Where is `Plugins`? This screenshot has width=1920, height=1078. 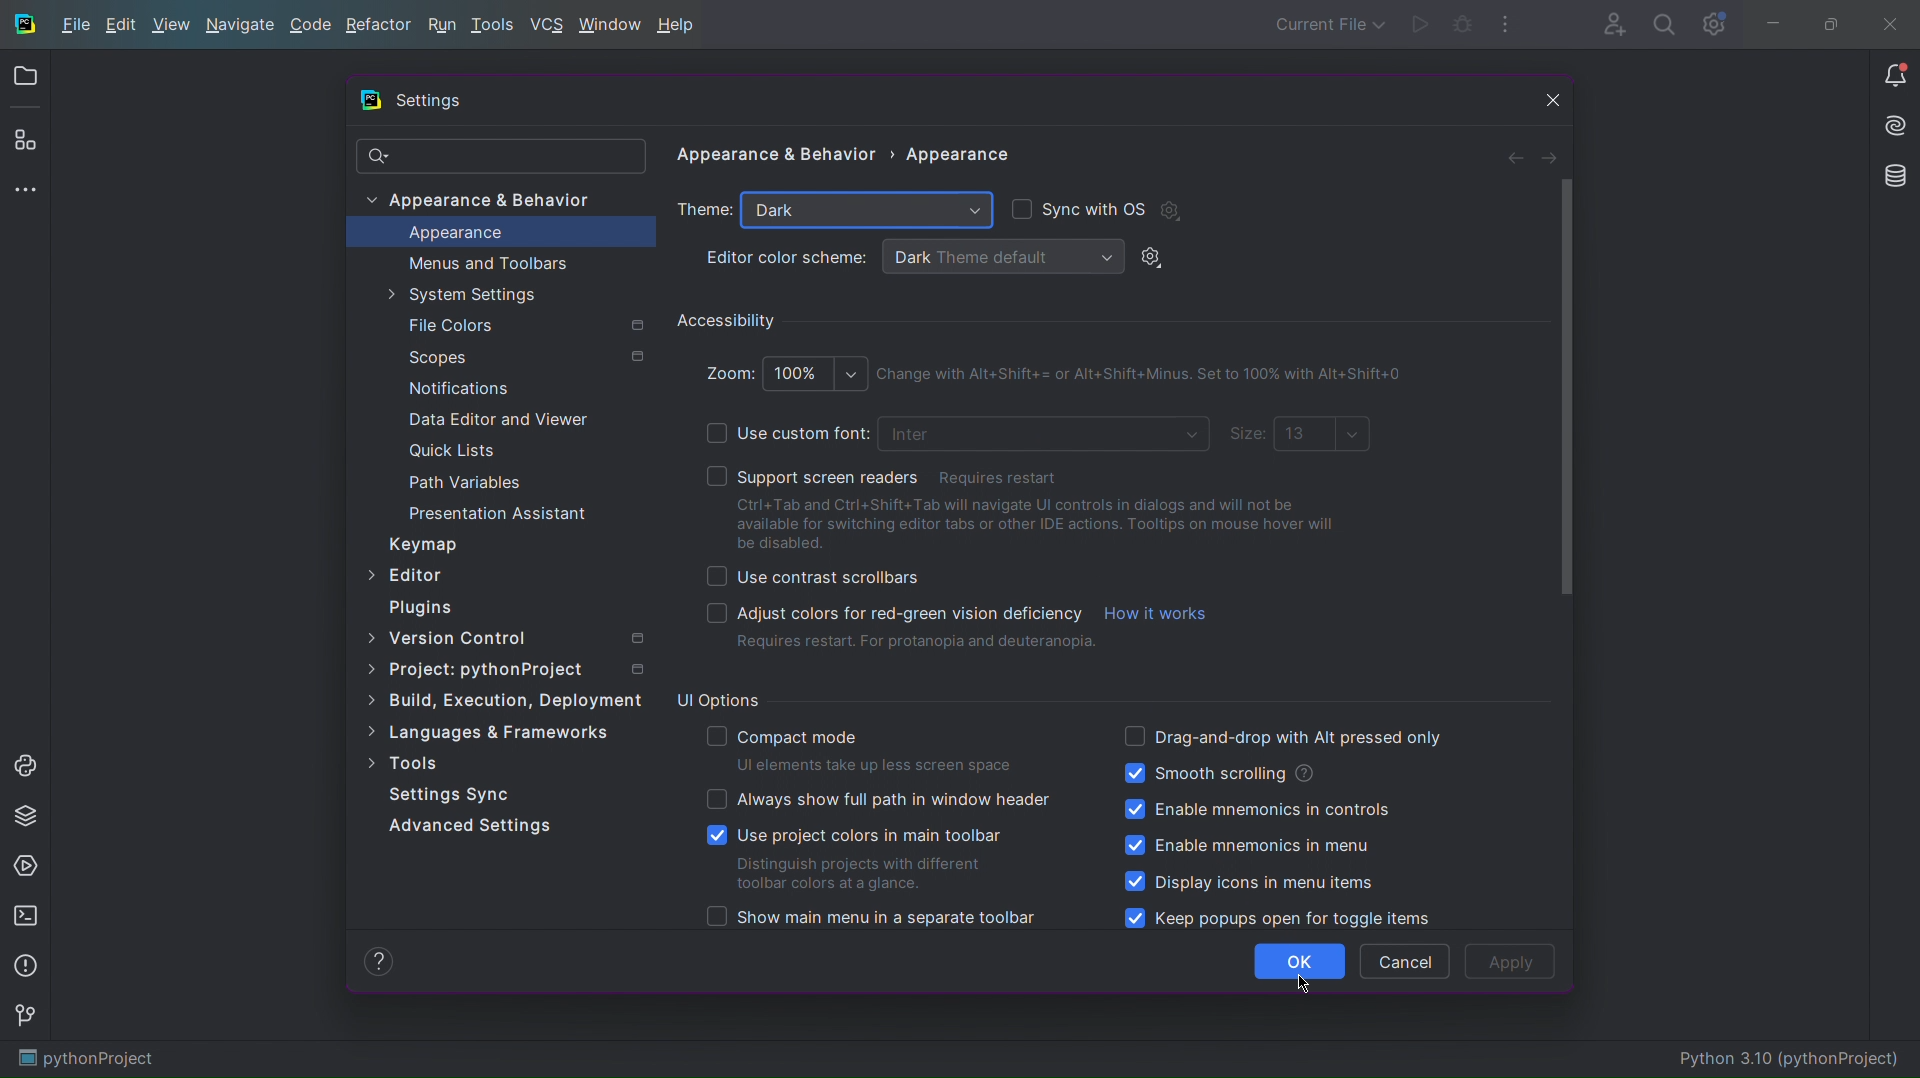 Plugins is located at coordinates (25, 139).